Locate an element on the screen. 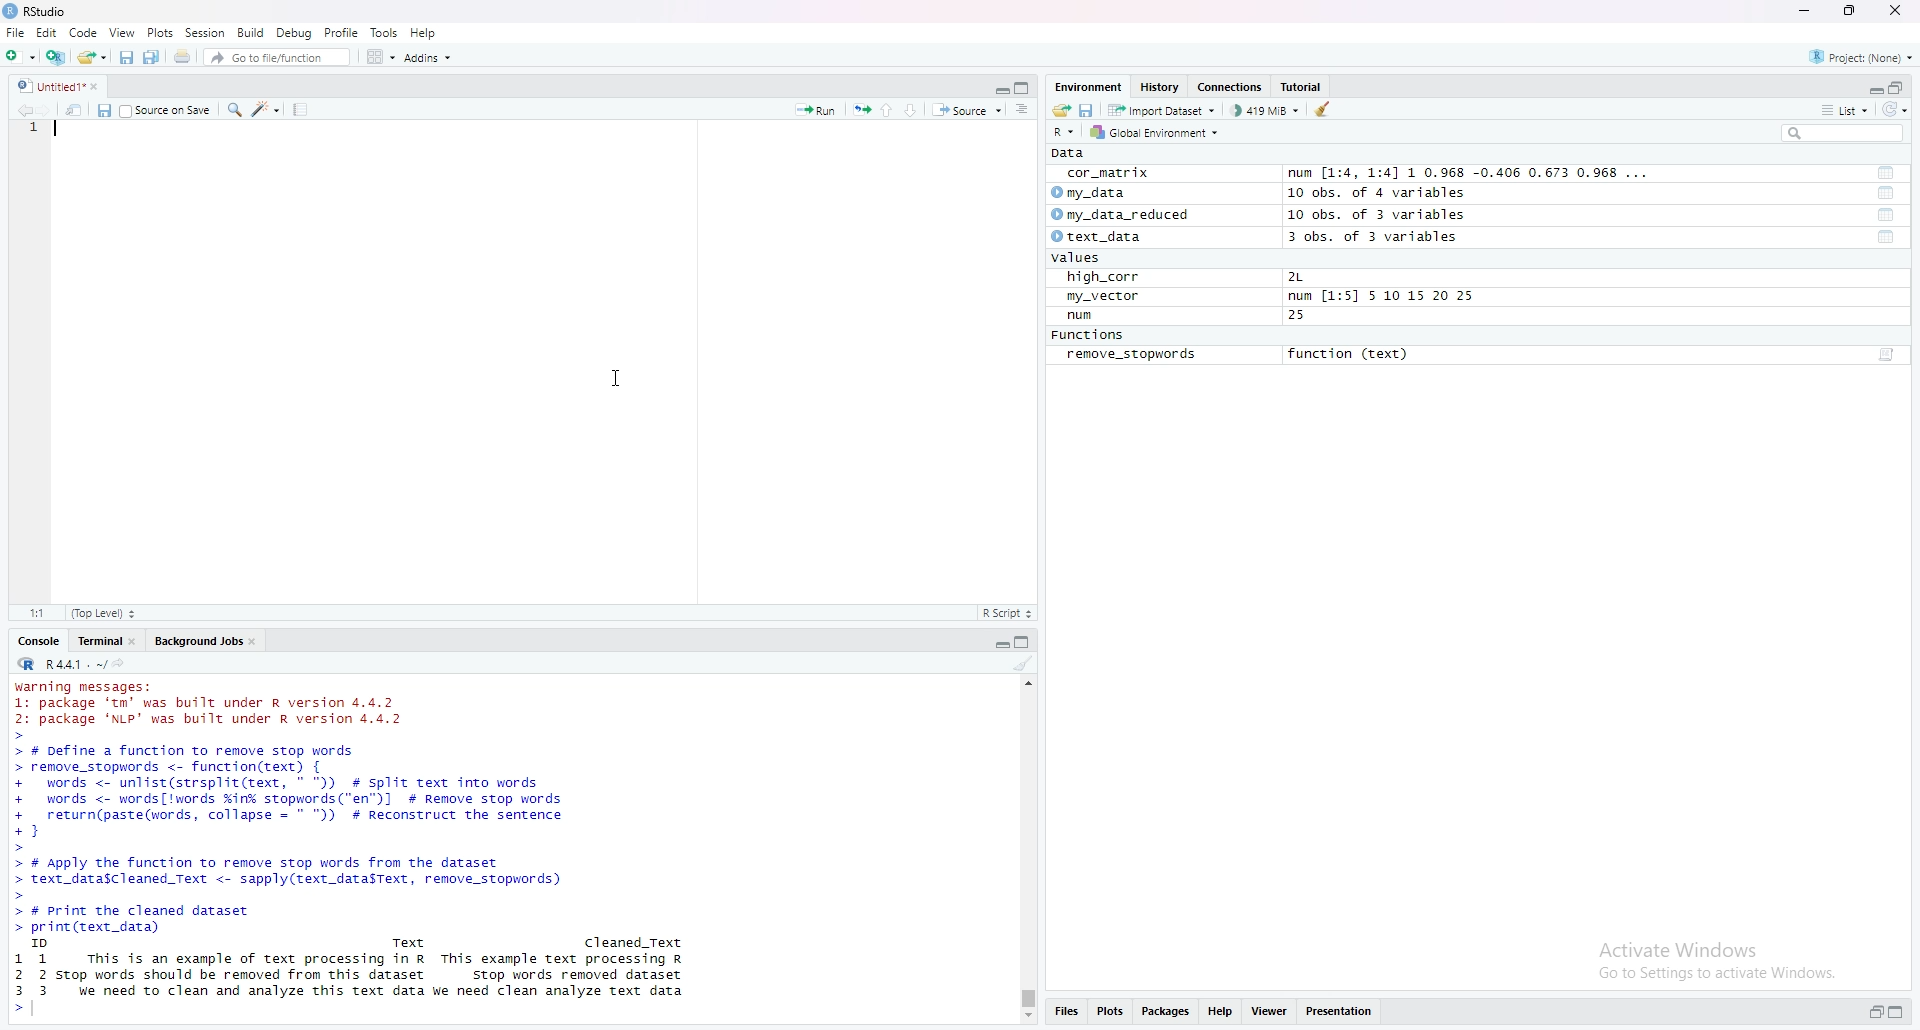 Image resolution: width=1920 pixels, height=1030 pixels. Console is located at coordinates (39, 640).